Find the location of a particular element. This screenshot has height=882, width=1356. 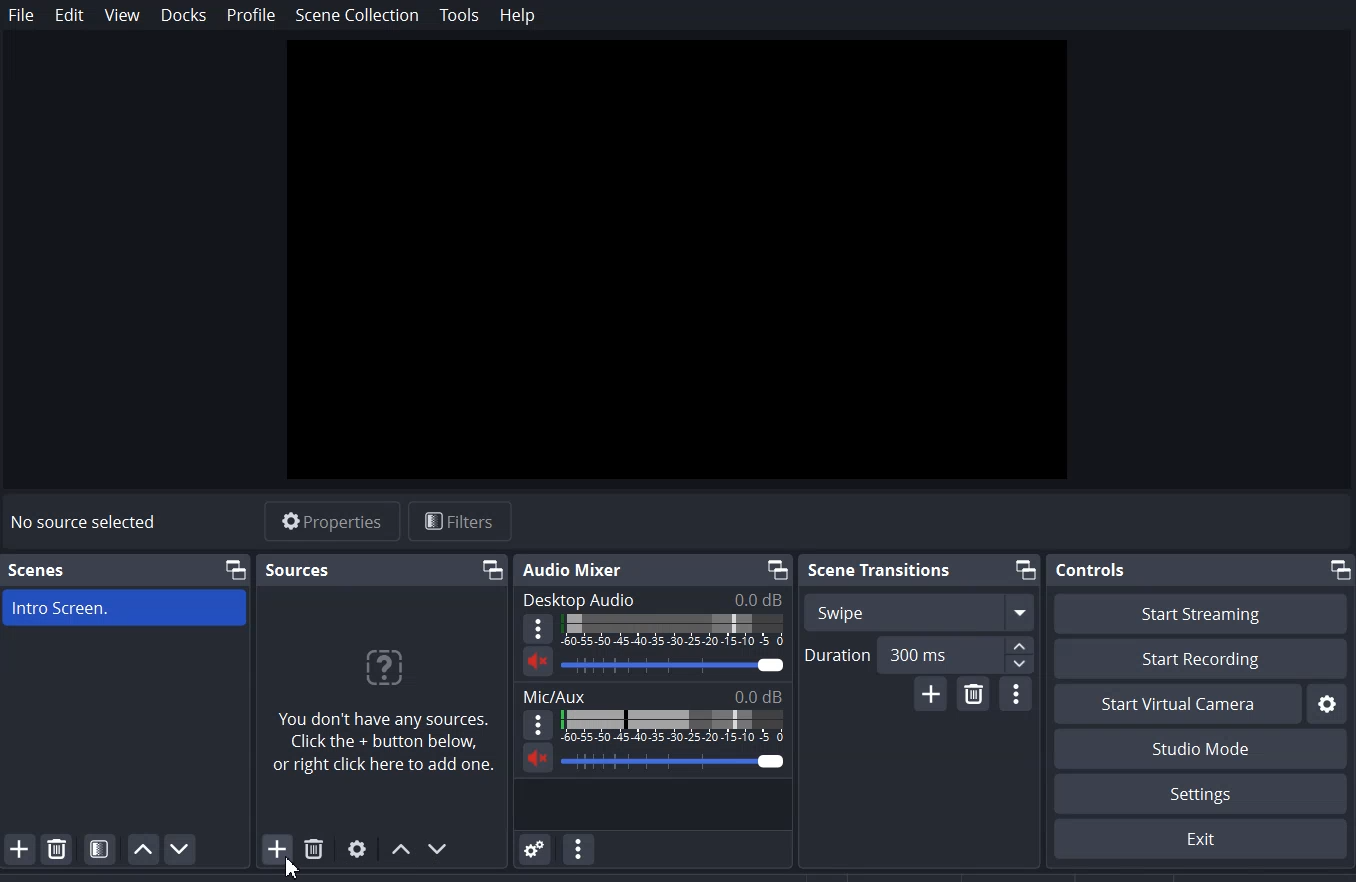

Maximize is located at coordinates (491, 568).